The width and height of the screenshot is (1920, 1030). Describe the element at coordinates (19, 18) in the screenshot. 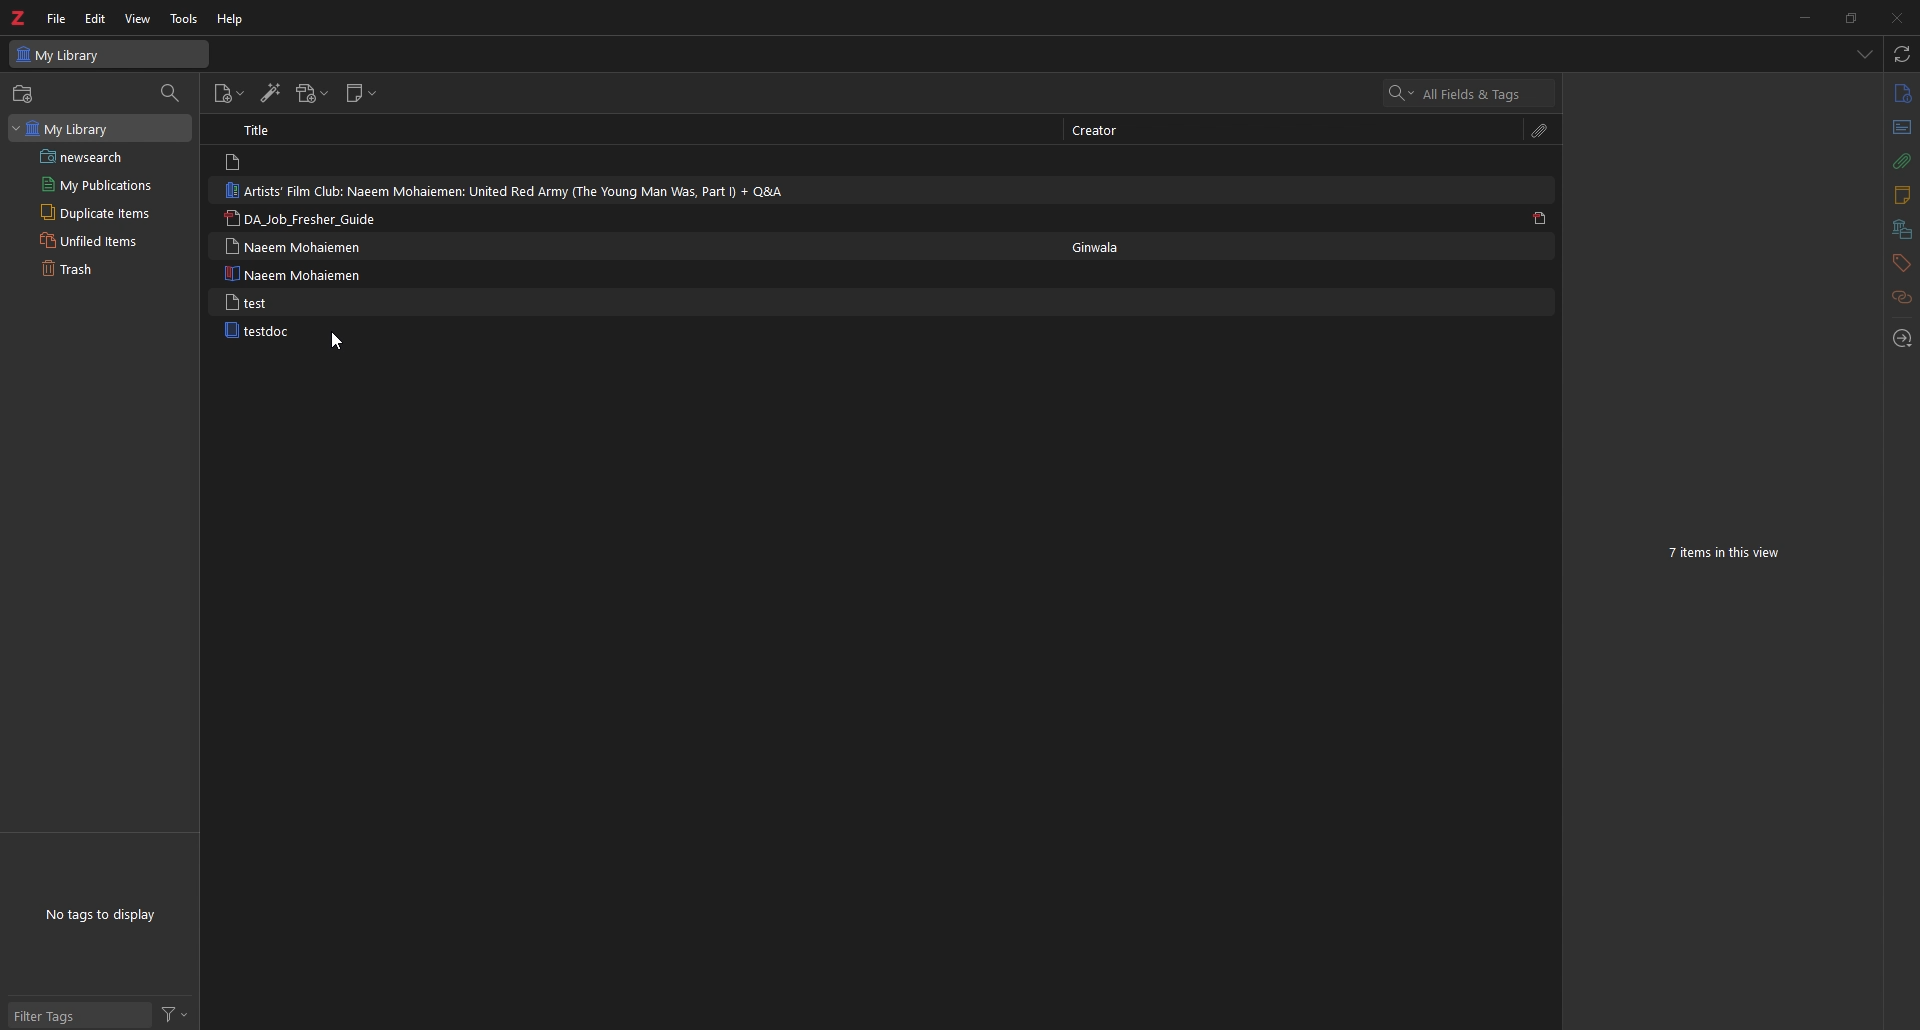

I see `logo` at that location.